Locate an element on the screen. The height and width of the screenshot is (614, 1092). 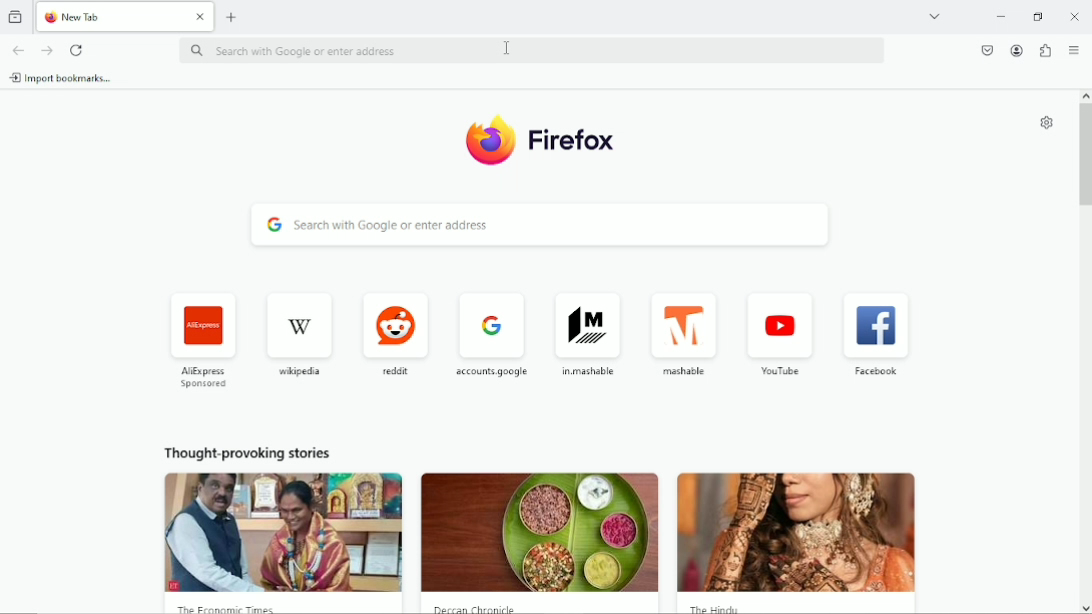
facebook is located at coordinates (878, 333).